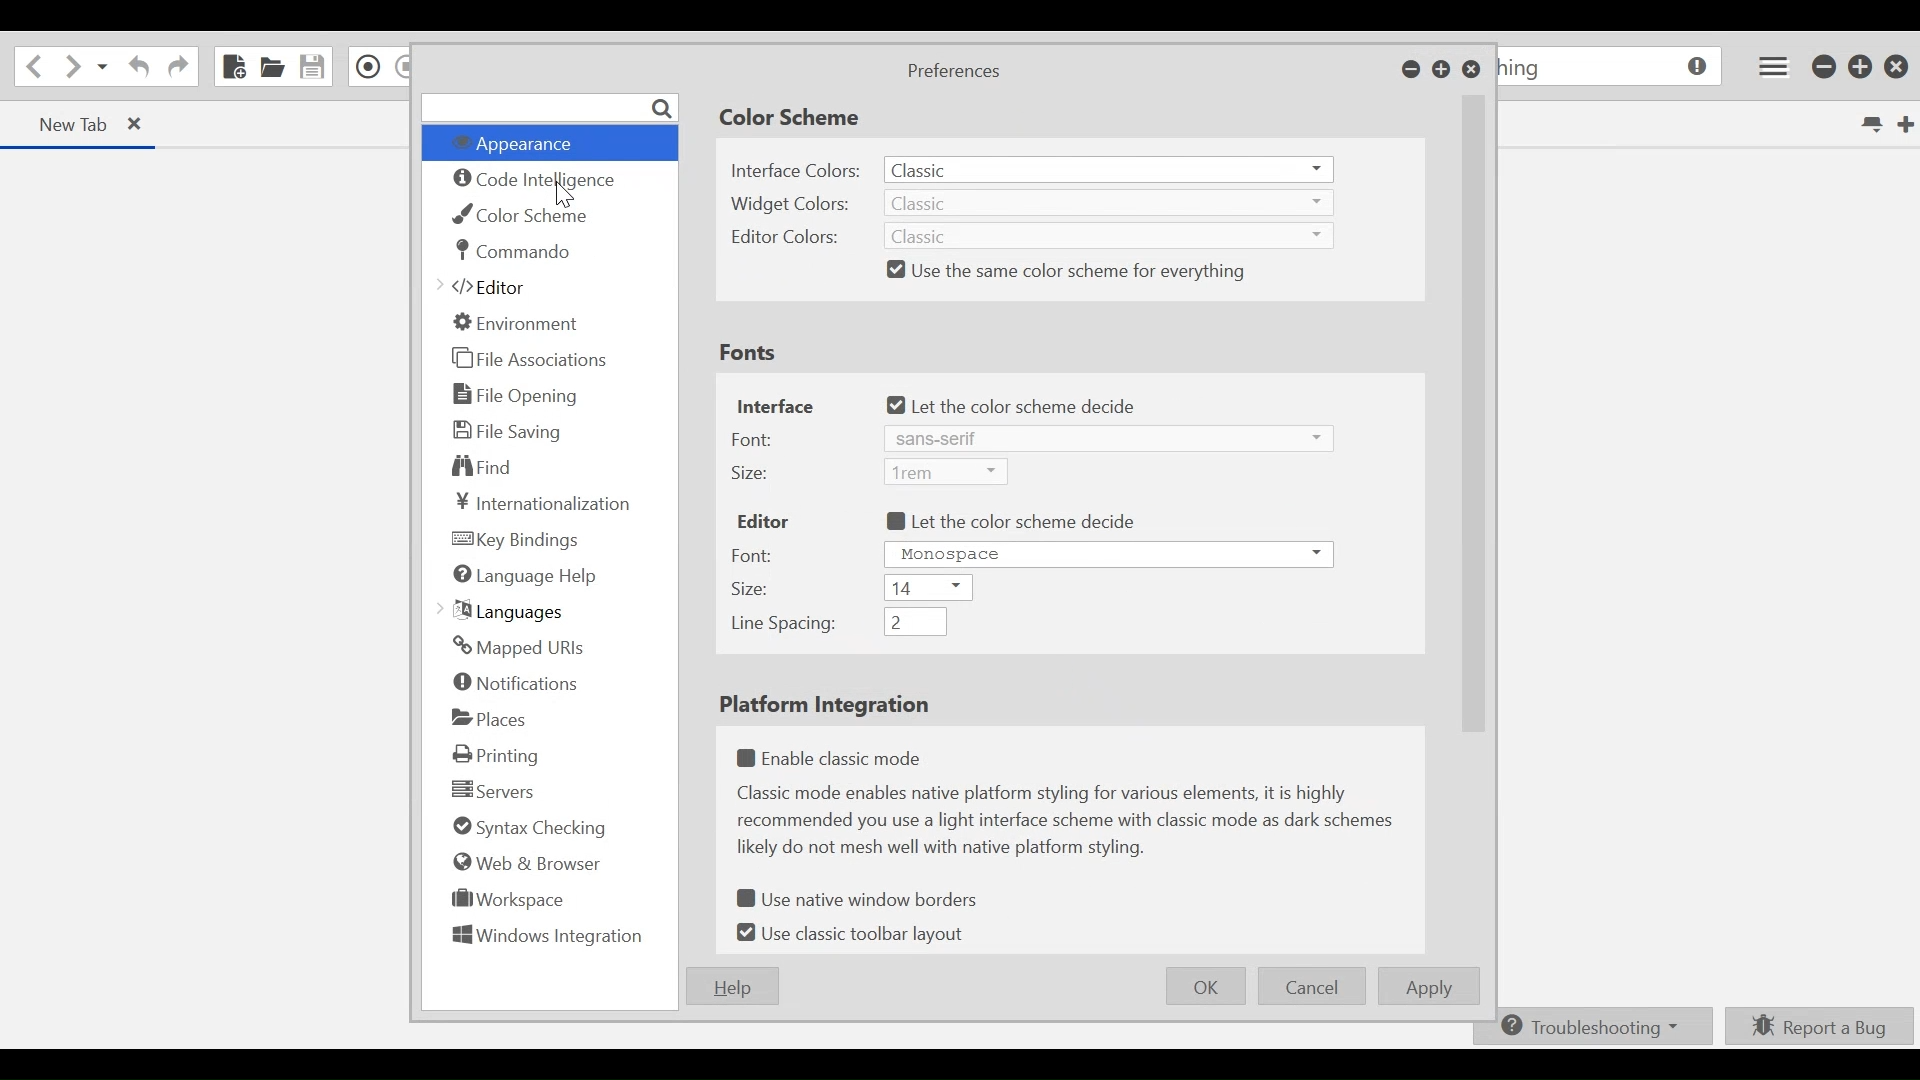 This screenshot has width=1920, height=1080. Describe the element at coordinates (1105, 438) in the screenshot. I see `sans-serif` at that location.